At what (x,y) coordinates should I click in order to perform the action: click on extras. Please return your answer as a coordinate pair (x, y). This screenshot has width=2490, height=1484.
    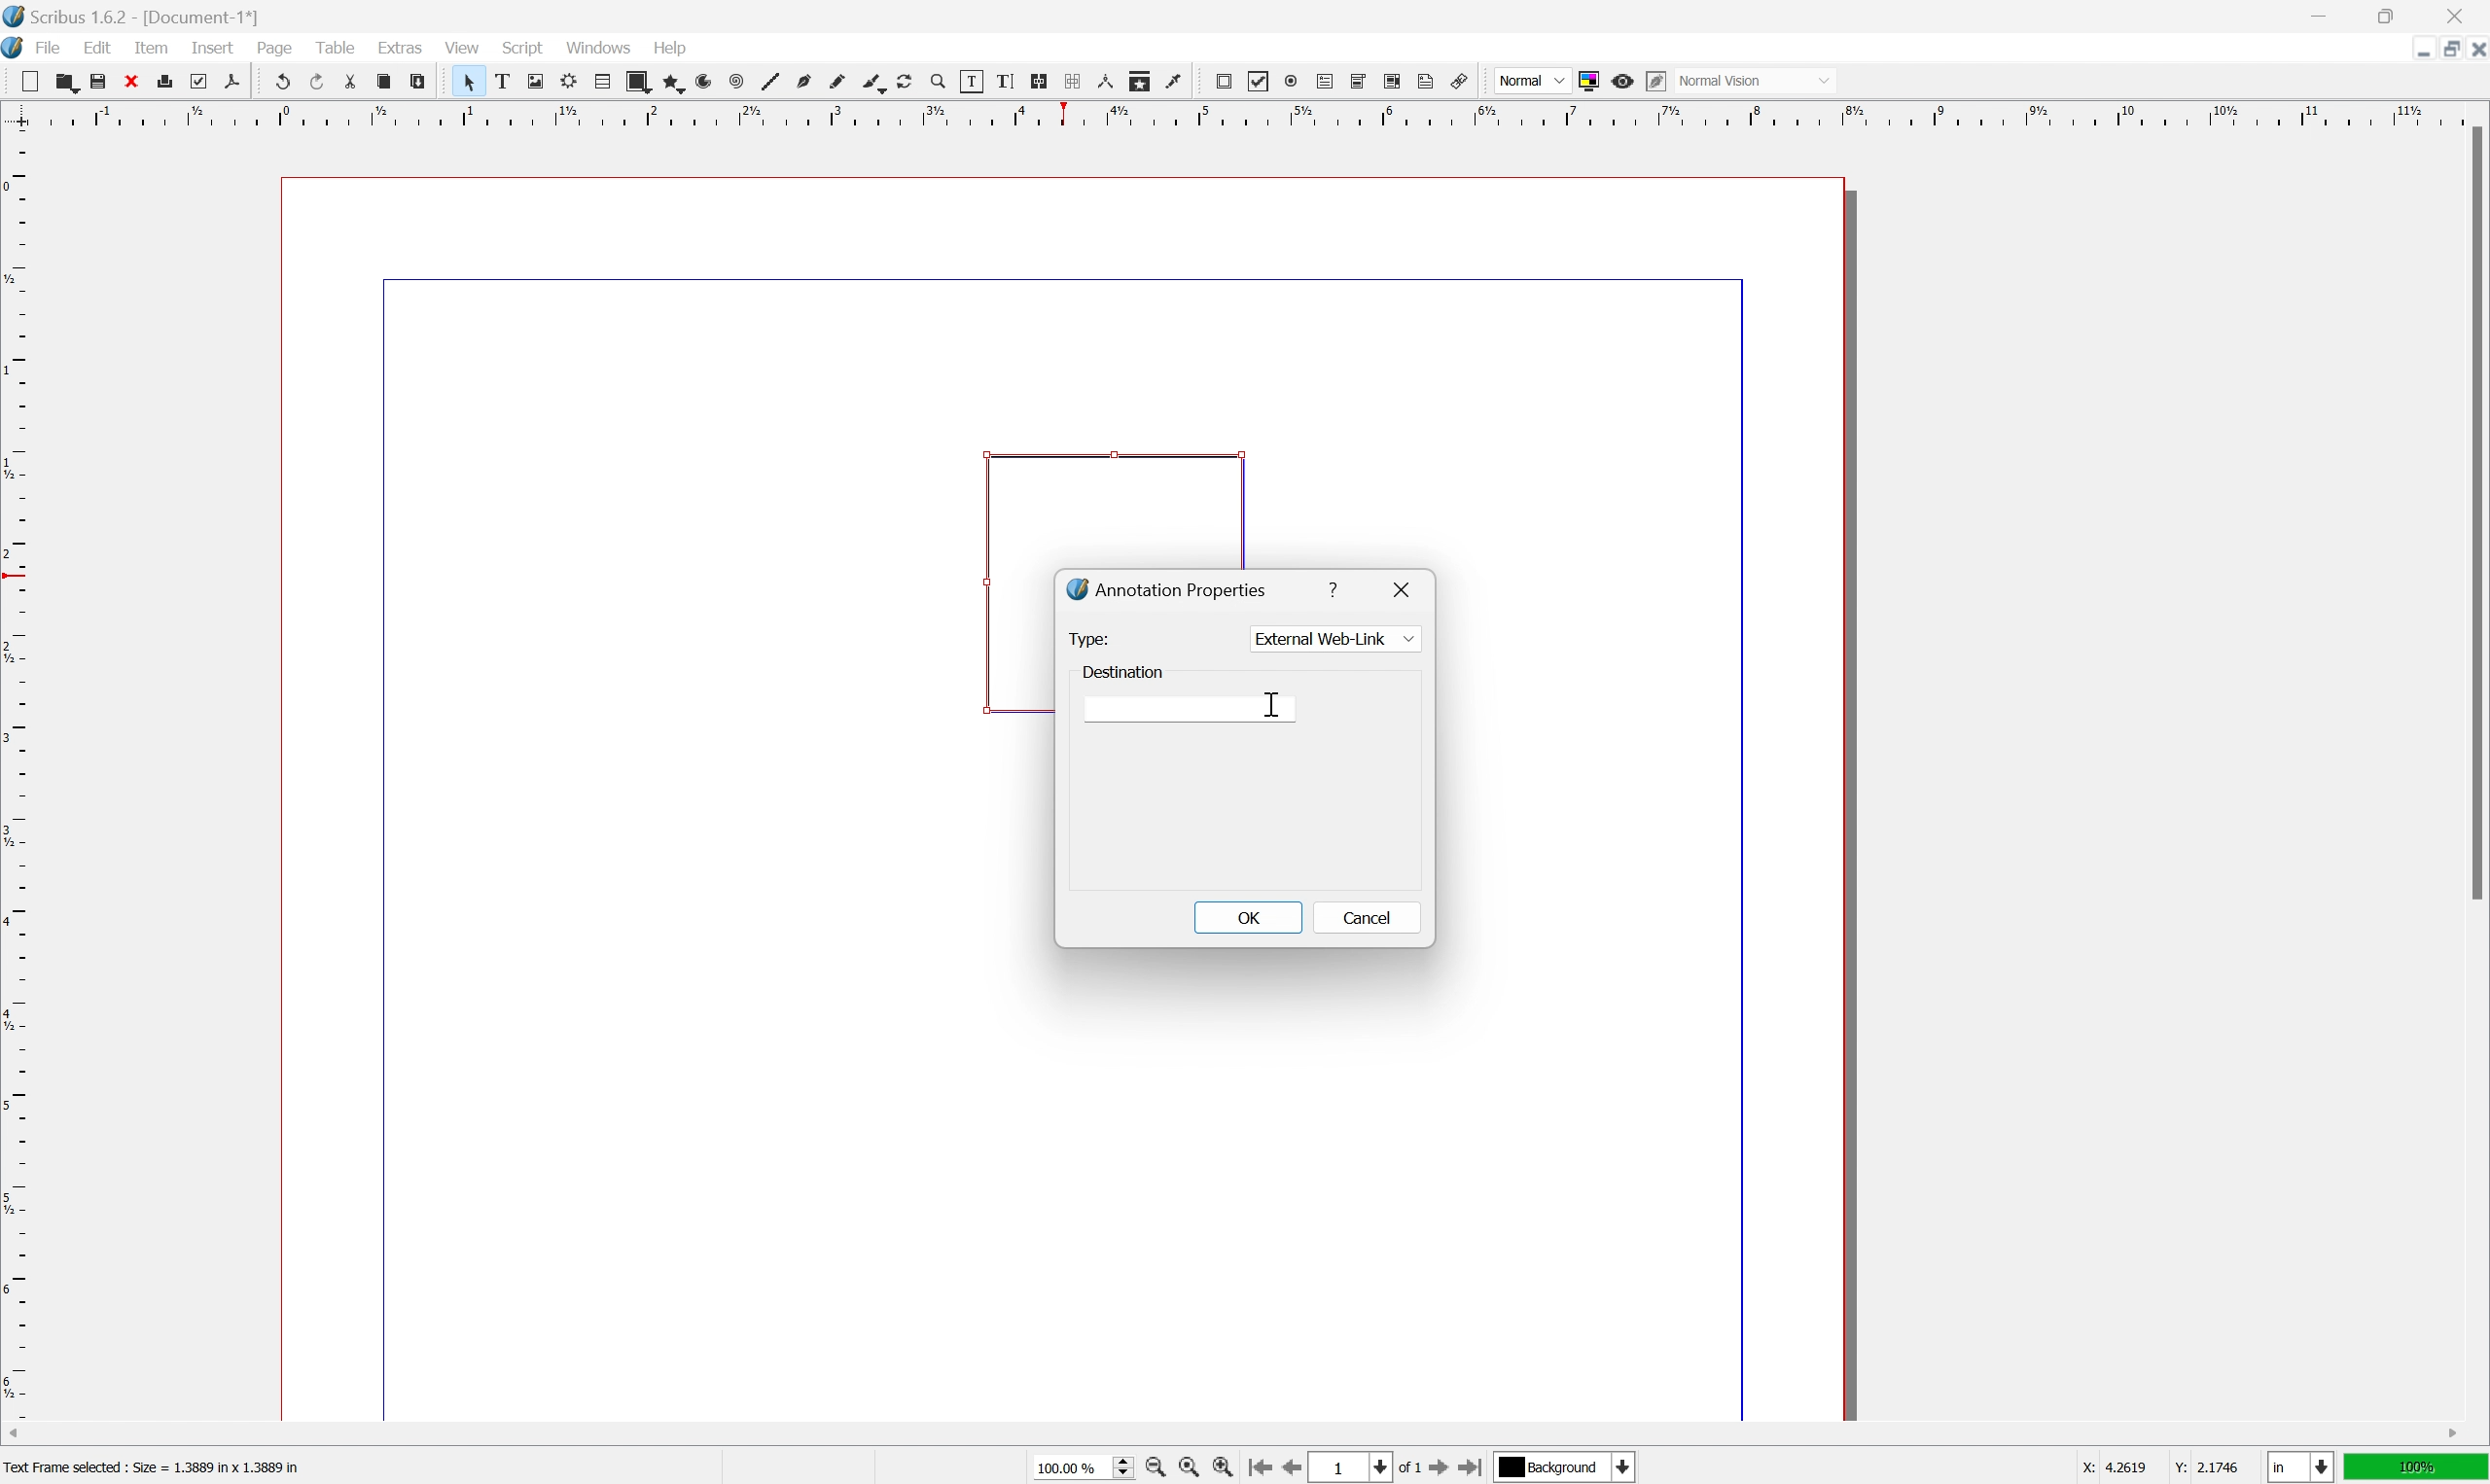
    Looking at the image, I should click on (400, 46).